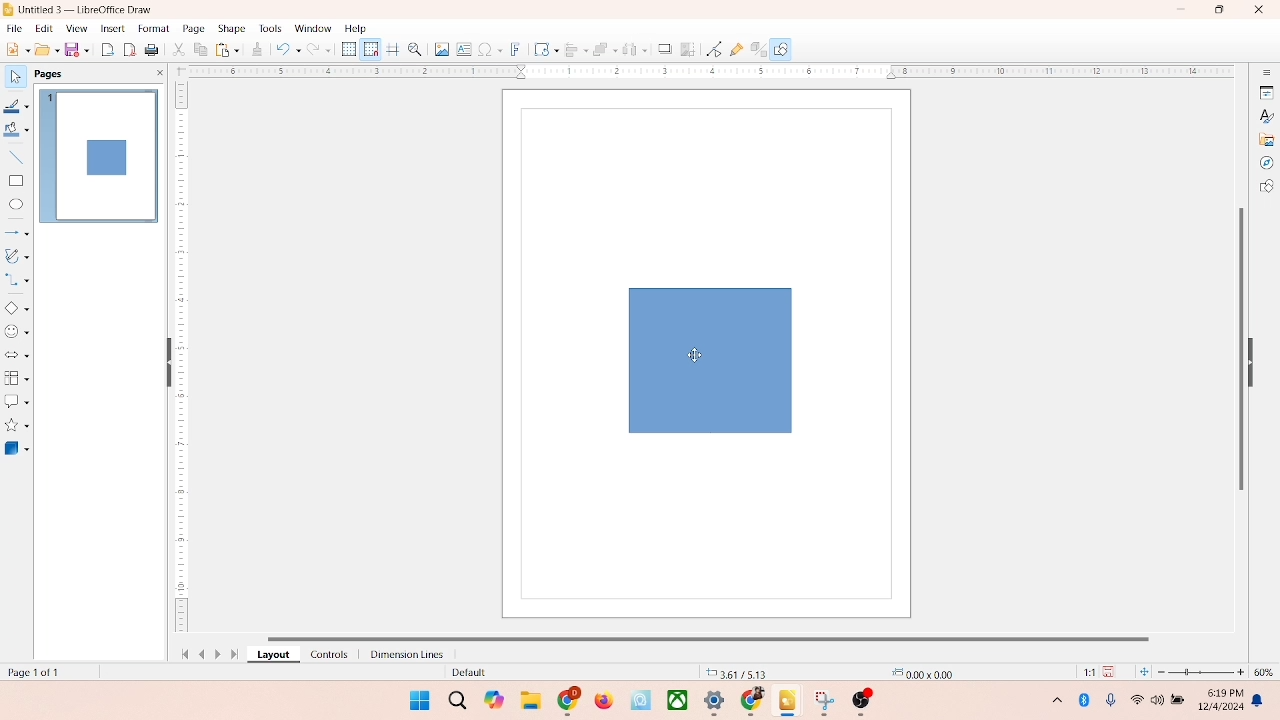 Image resolution: width=1280 pixels, height=720 pixels. I want to click on next page, so click(220, 654).